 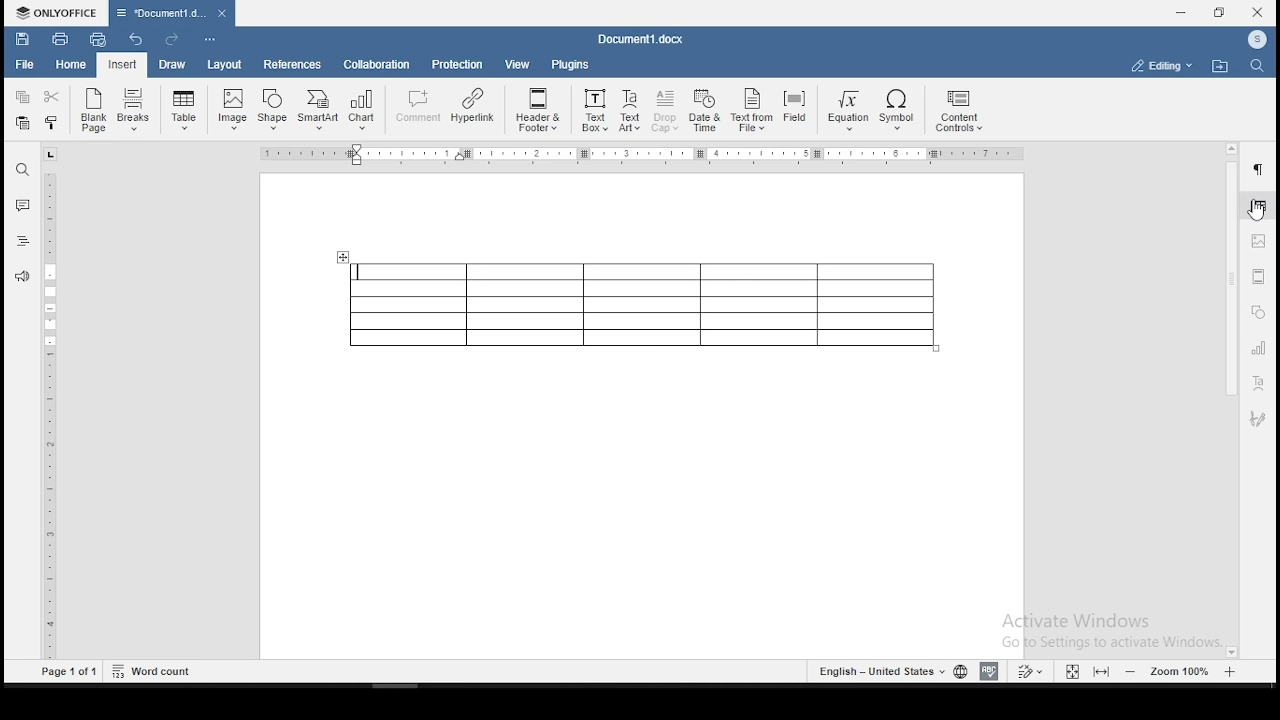 What do you see at coordinates (1229, 400) in the screenshot?
I see `scrollbar` at bounding box center [1229, 400].